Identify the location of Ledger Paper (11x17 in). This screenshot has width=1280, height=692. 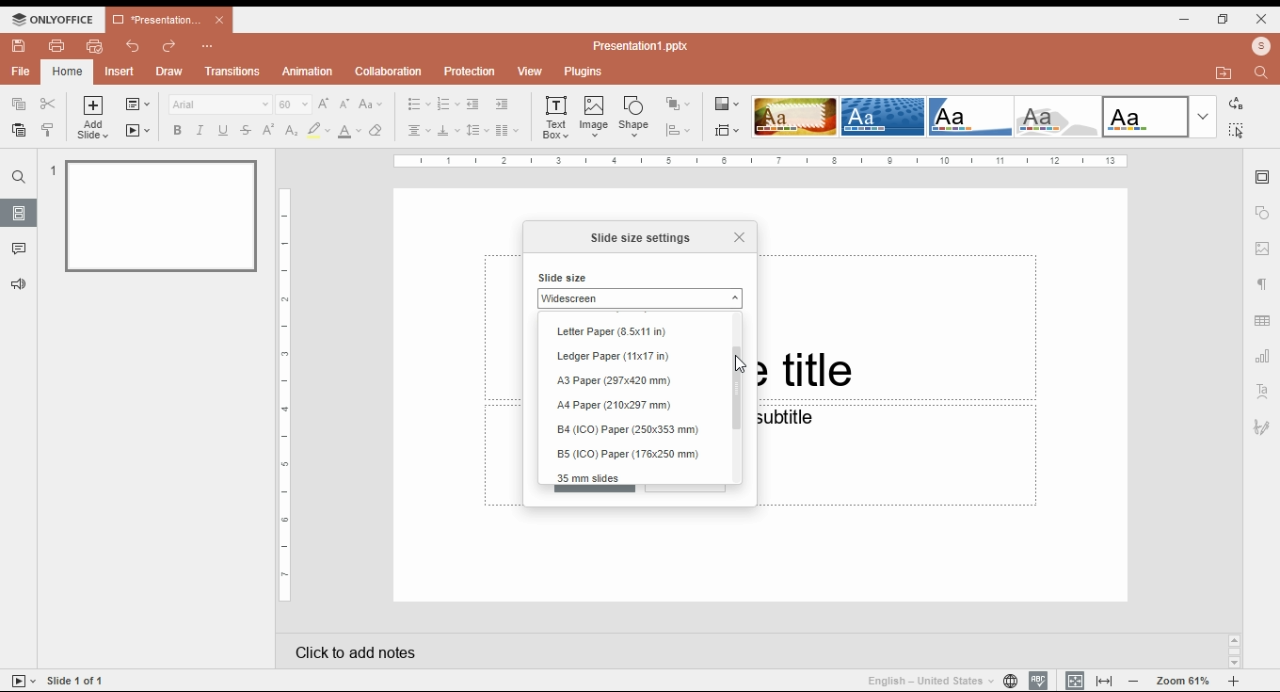
(616, 357).